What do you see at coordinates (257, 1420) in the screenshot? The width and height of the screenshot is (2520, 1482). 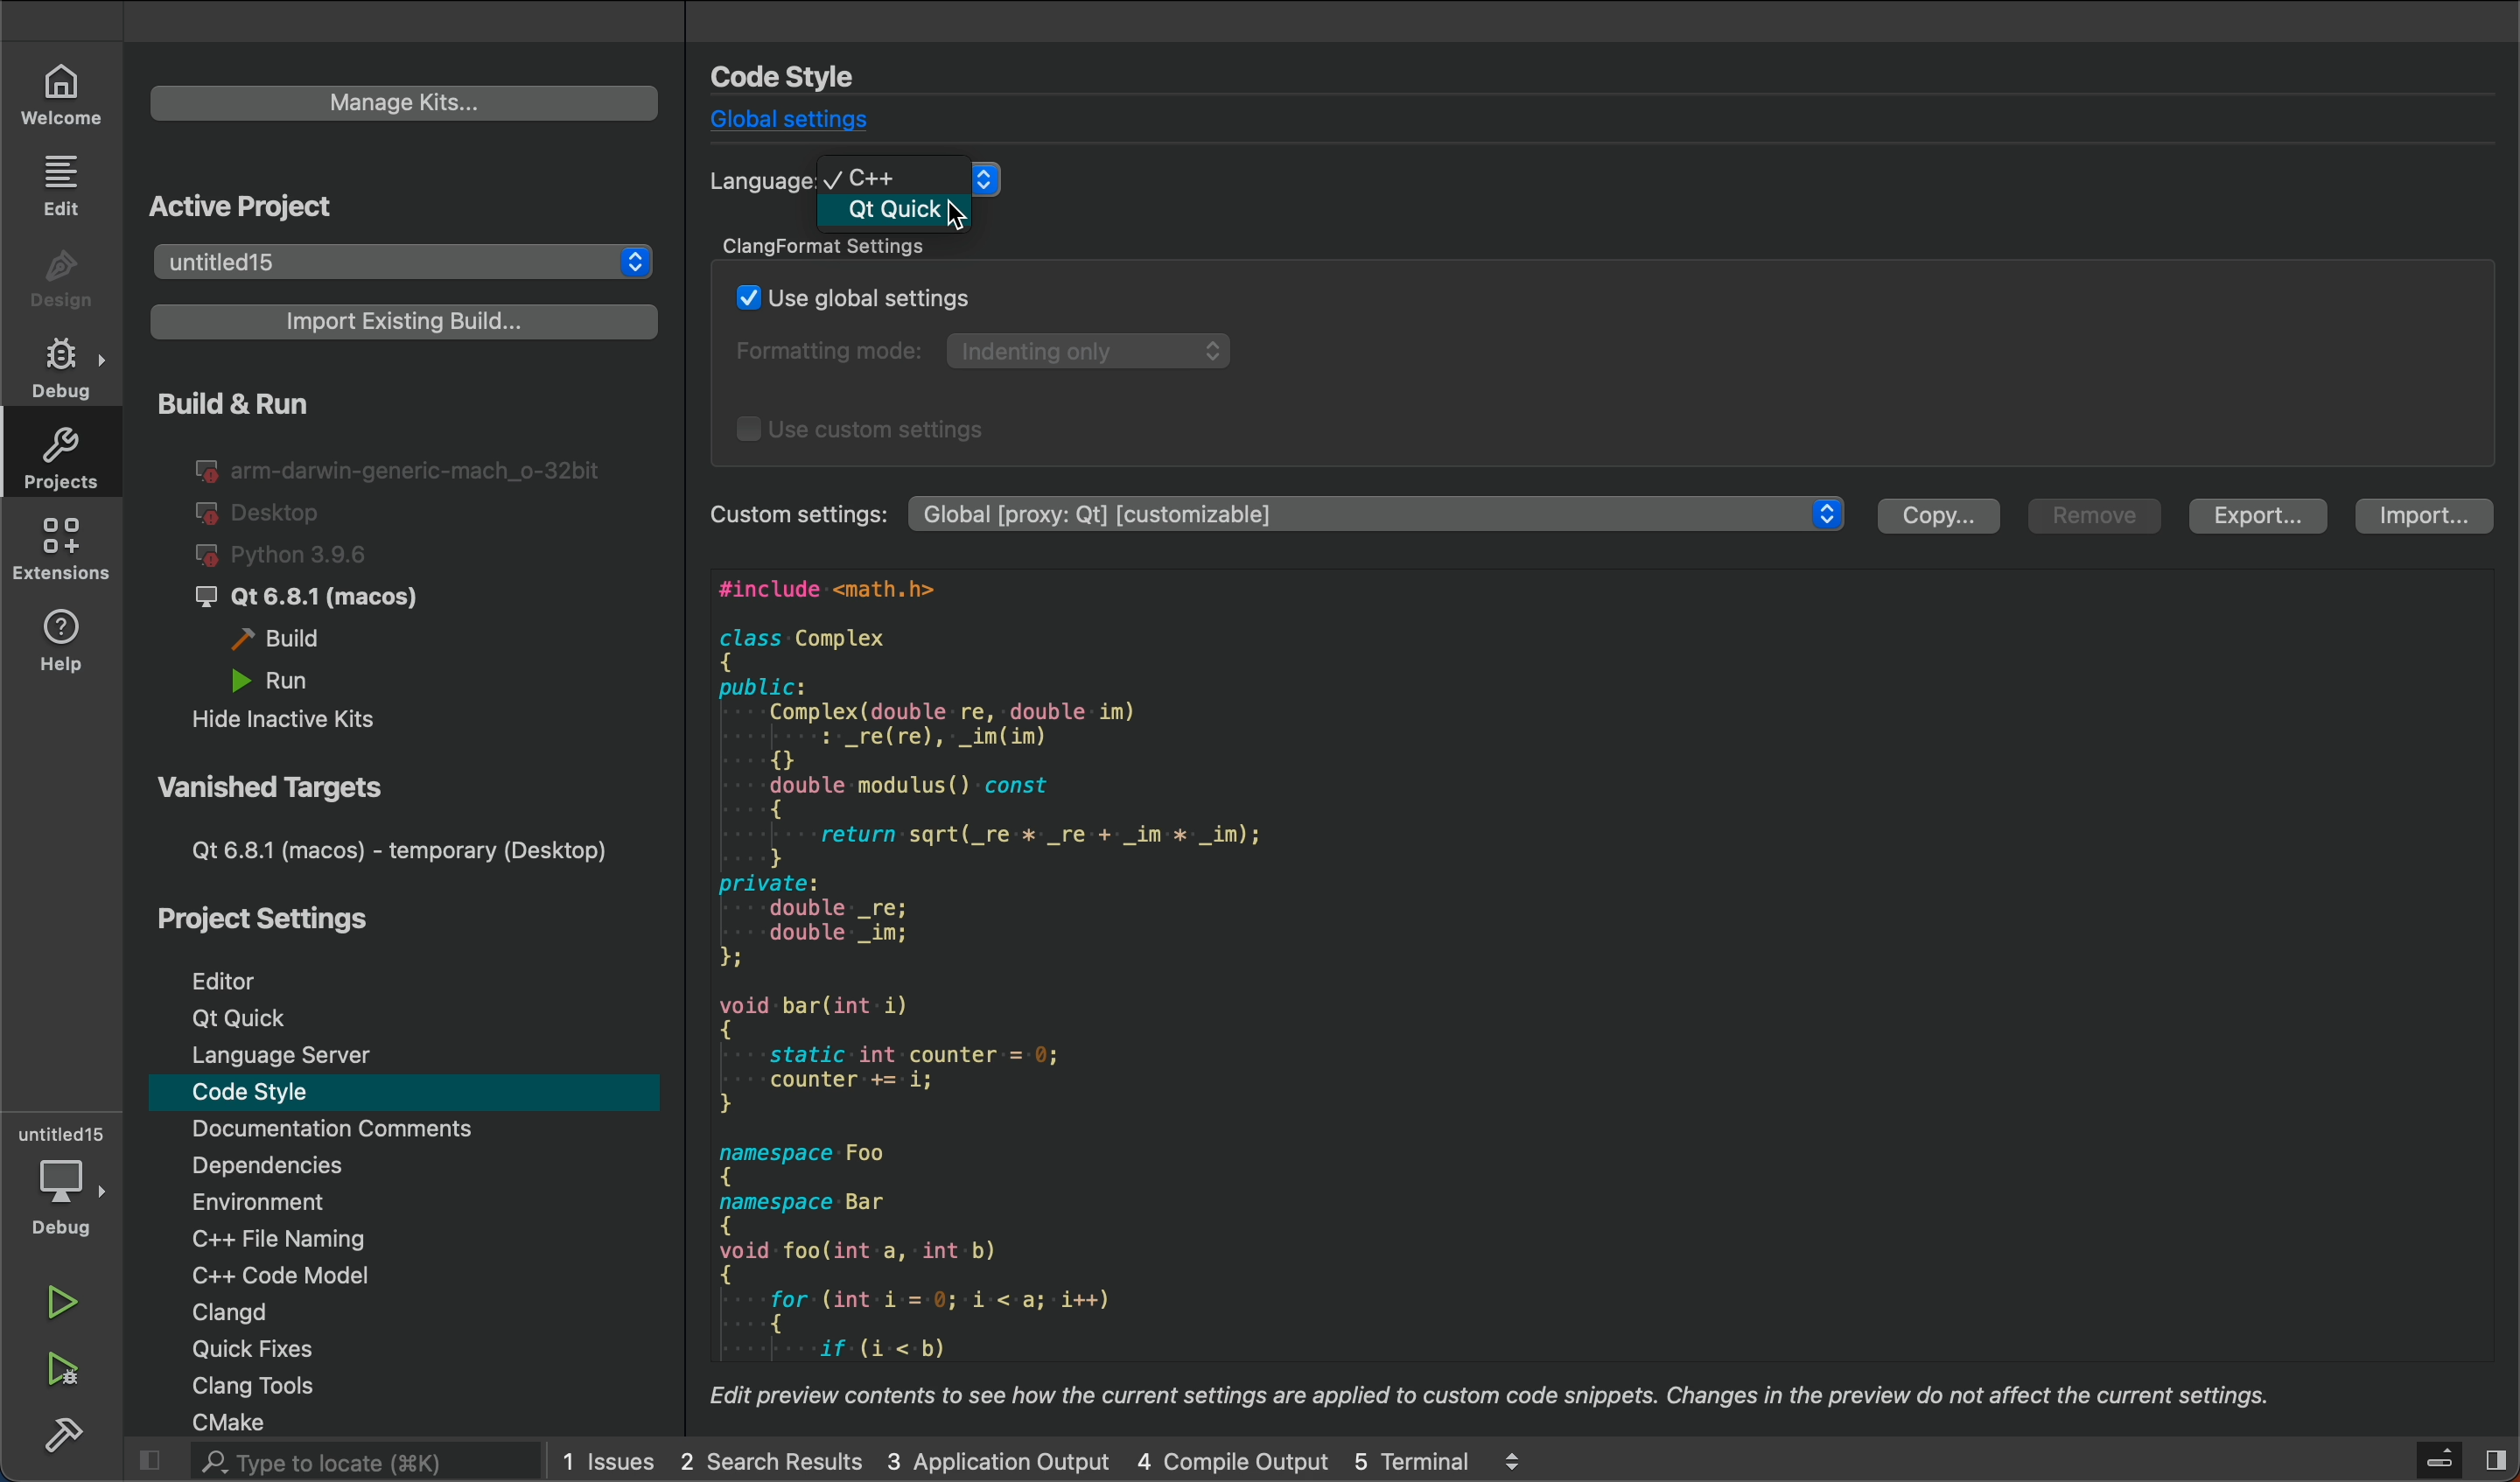 I see `cmake` at bounding box center [257, 1420].